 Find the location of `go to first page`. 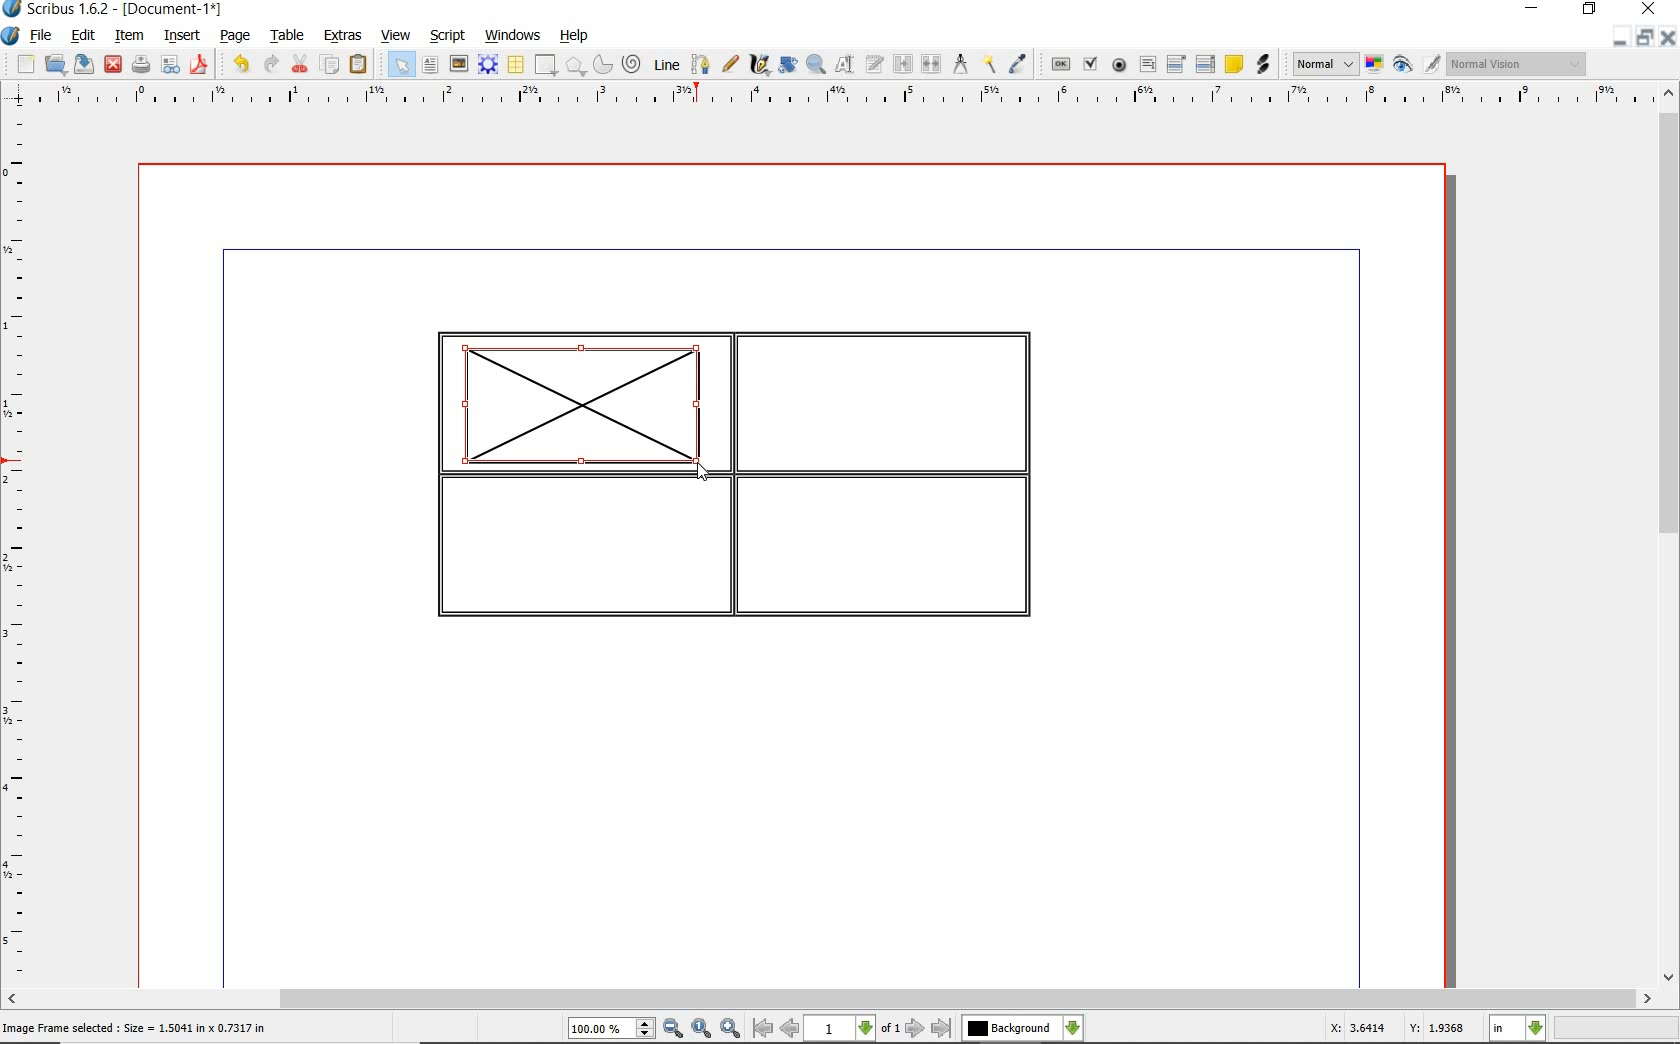

go to first page is located at coordinates (762, 1029).